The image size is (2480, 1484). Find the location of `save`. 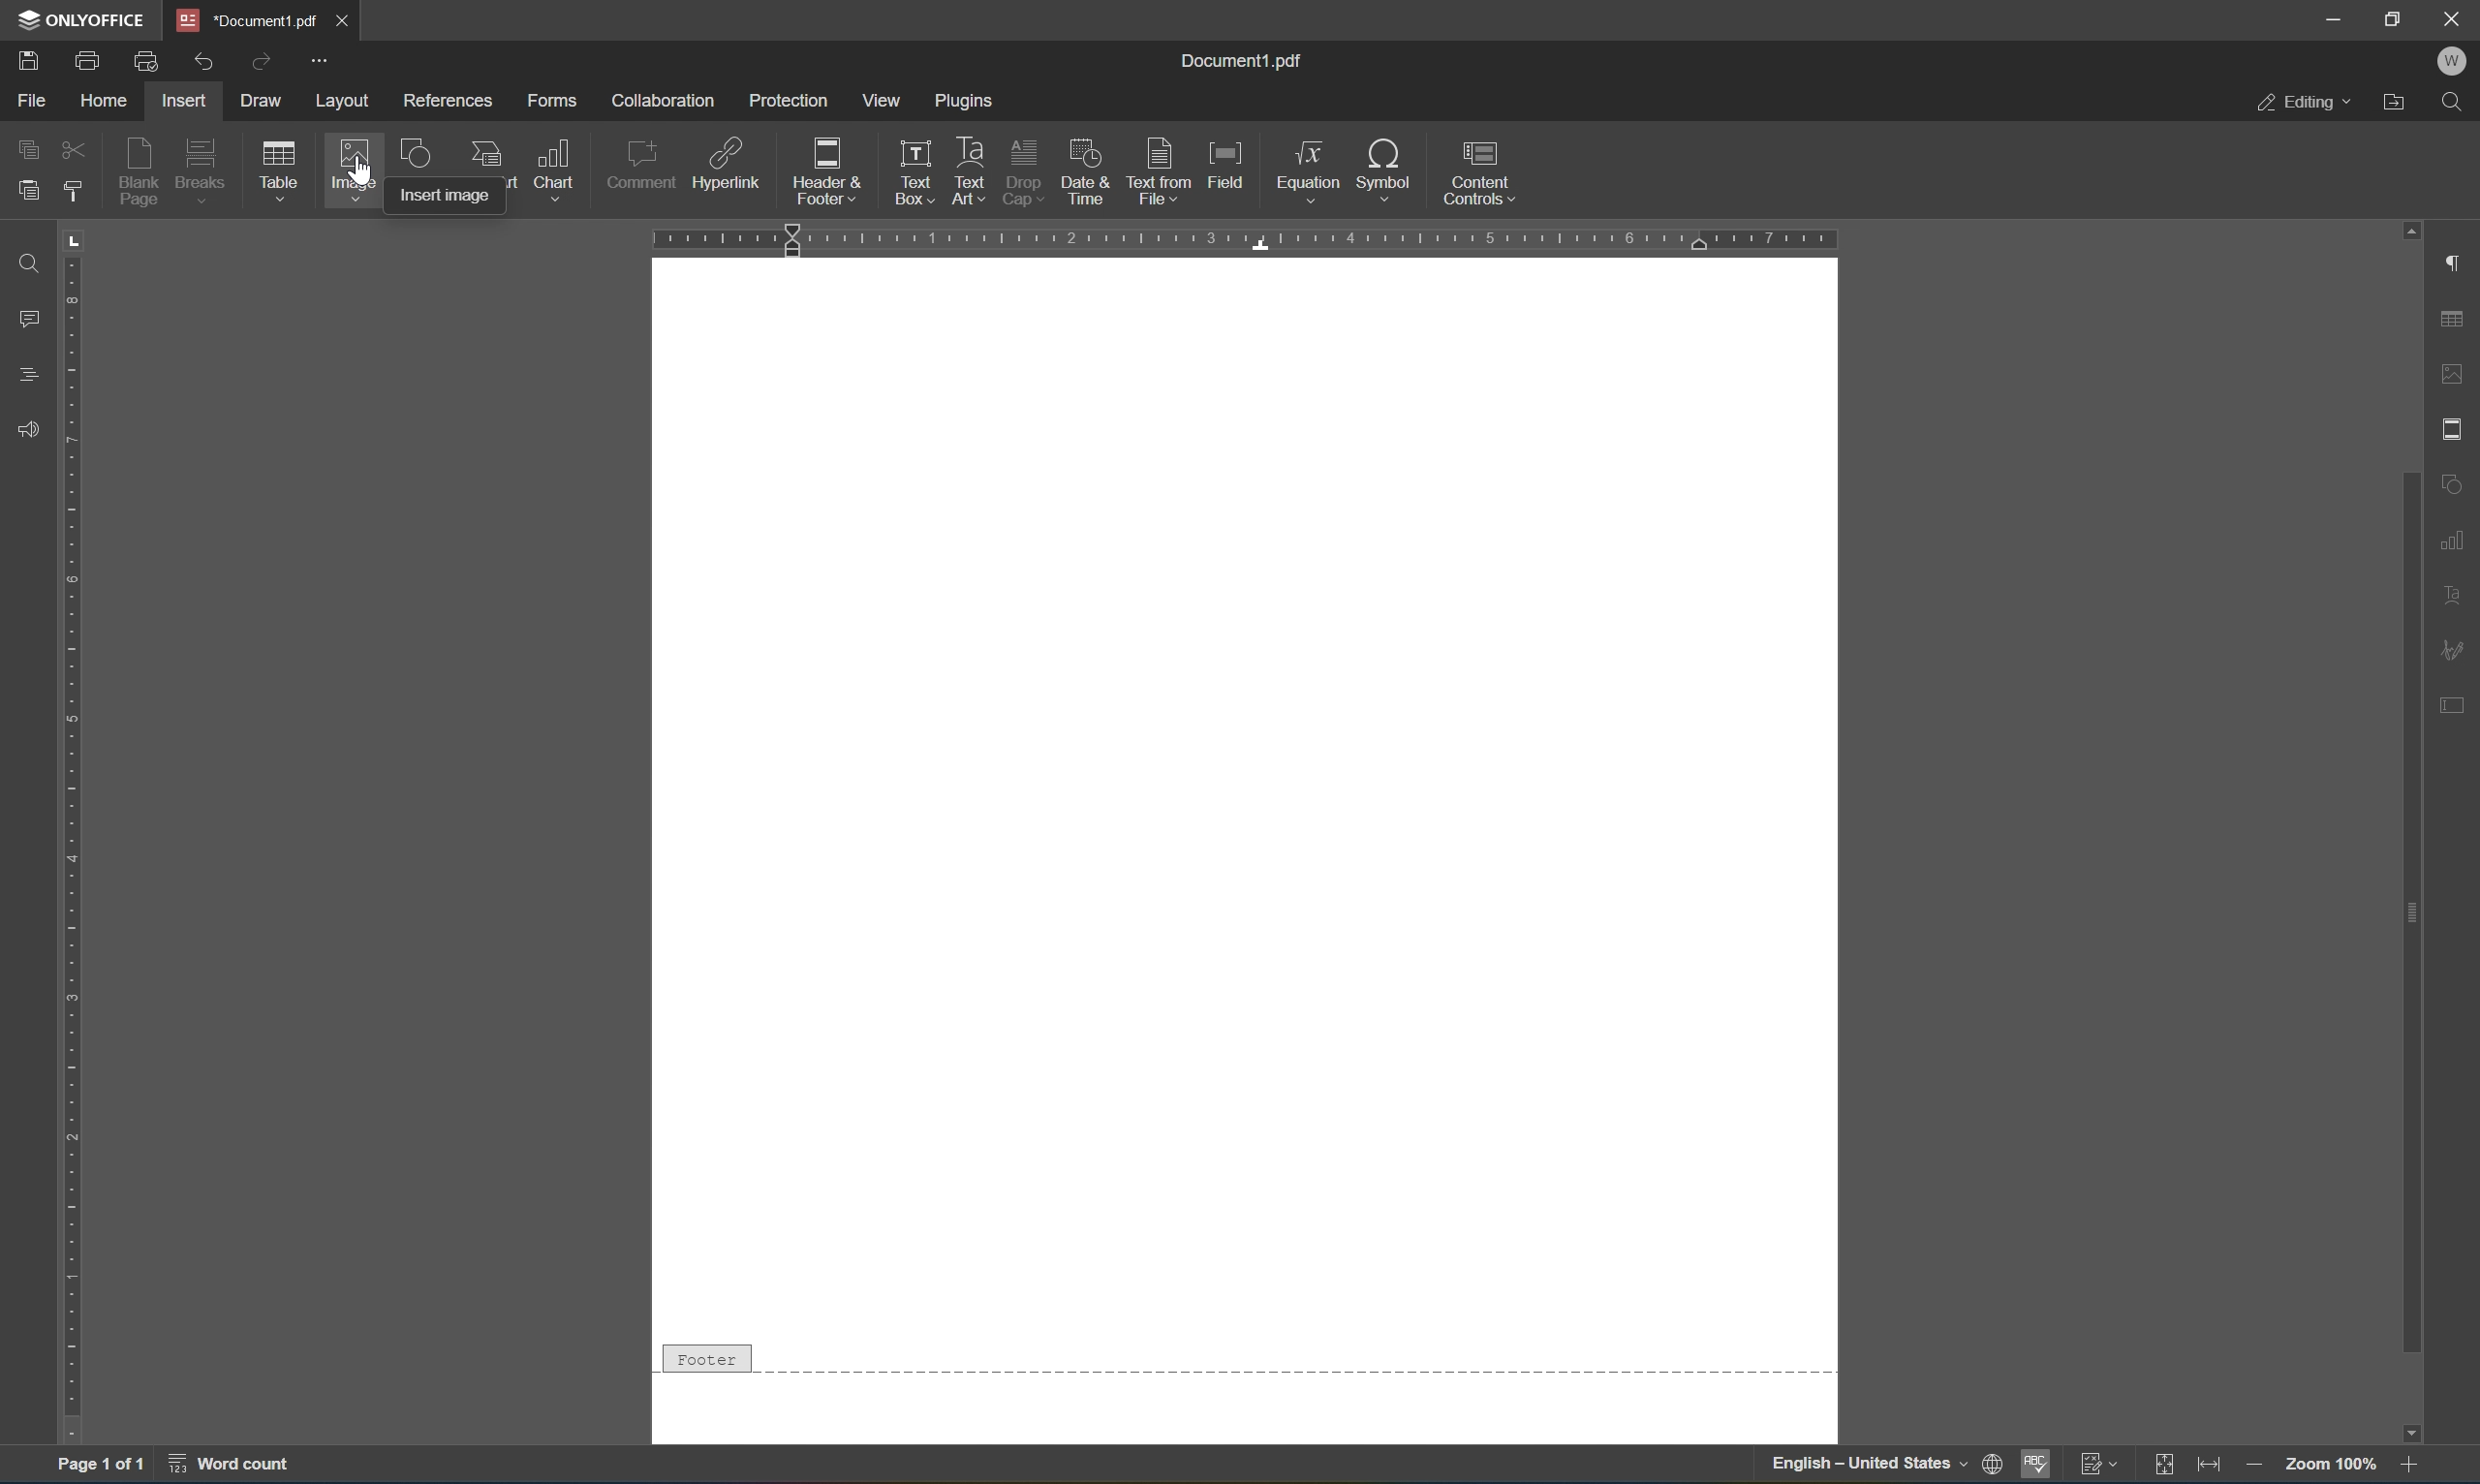

save is located at coordinates (25, 60).